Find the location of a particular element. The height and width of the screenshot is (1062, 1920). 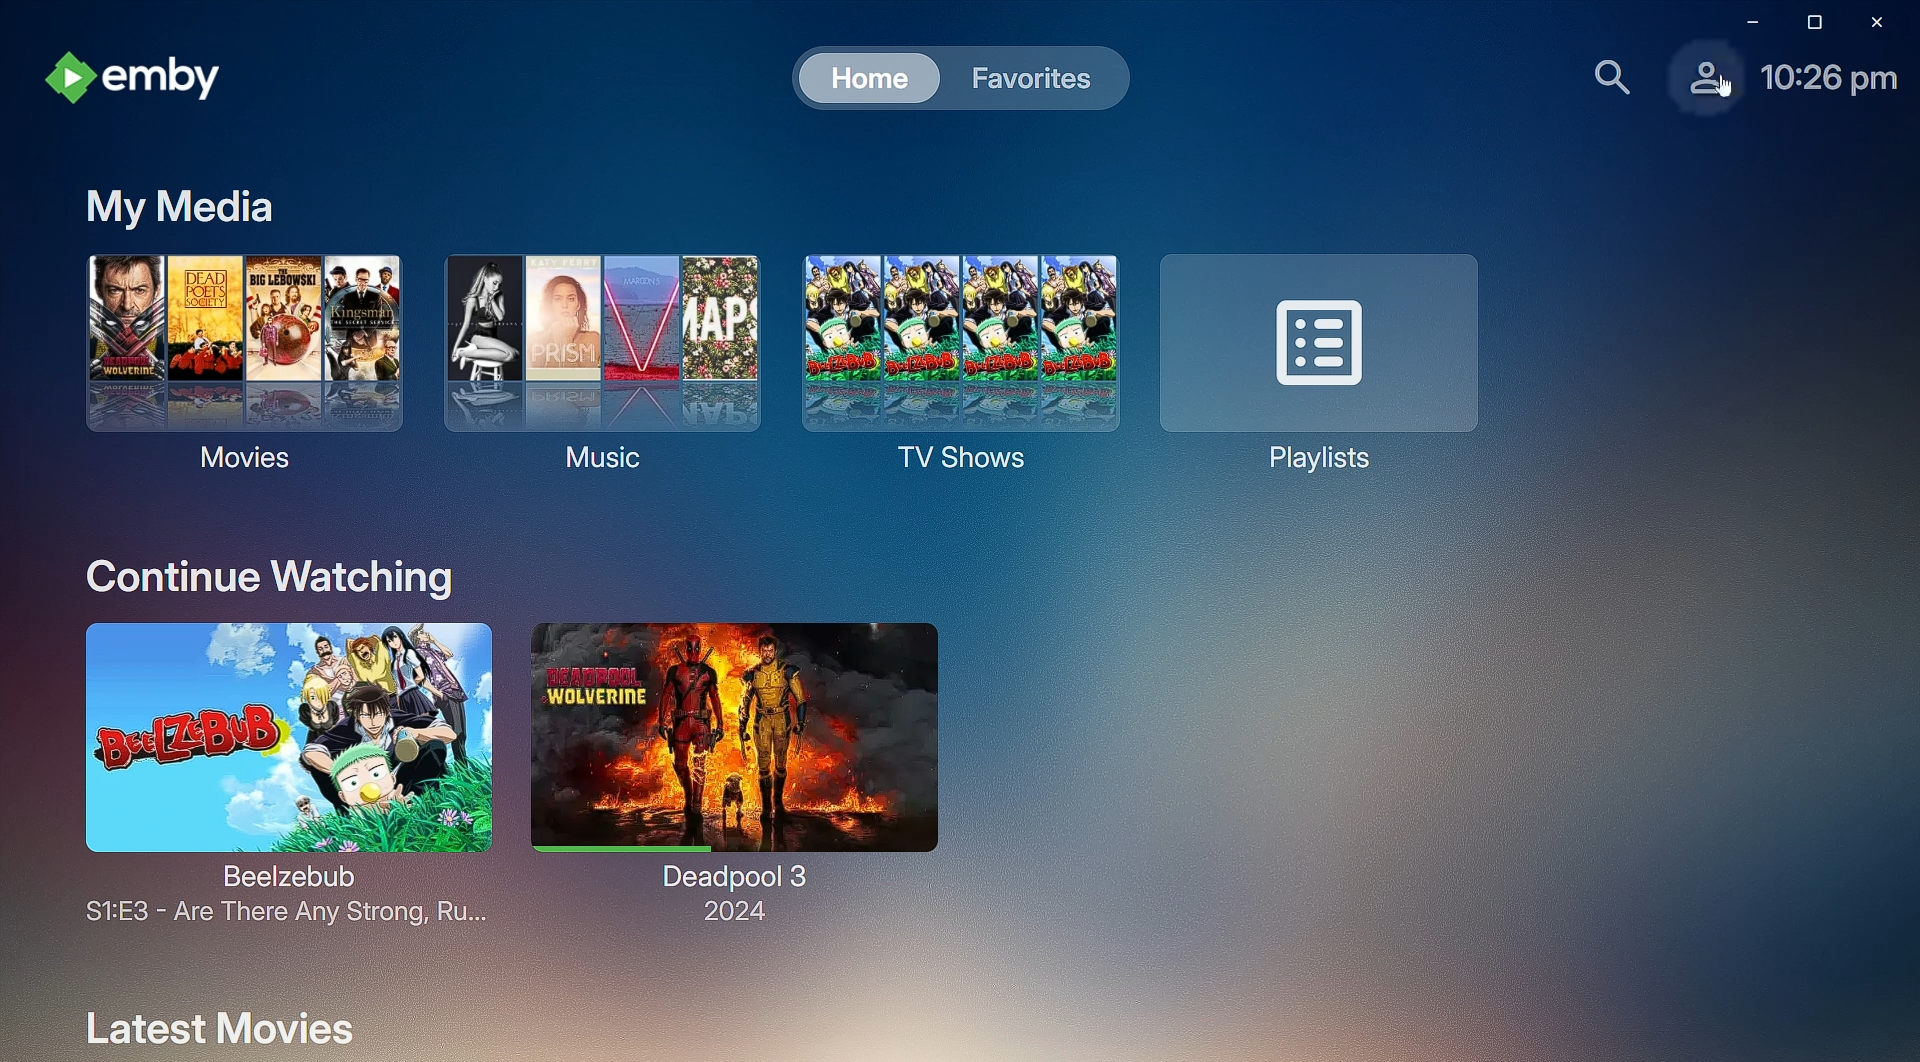

Continue Watching is located at coordinates (270, 576).